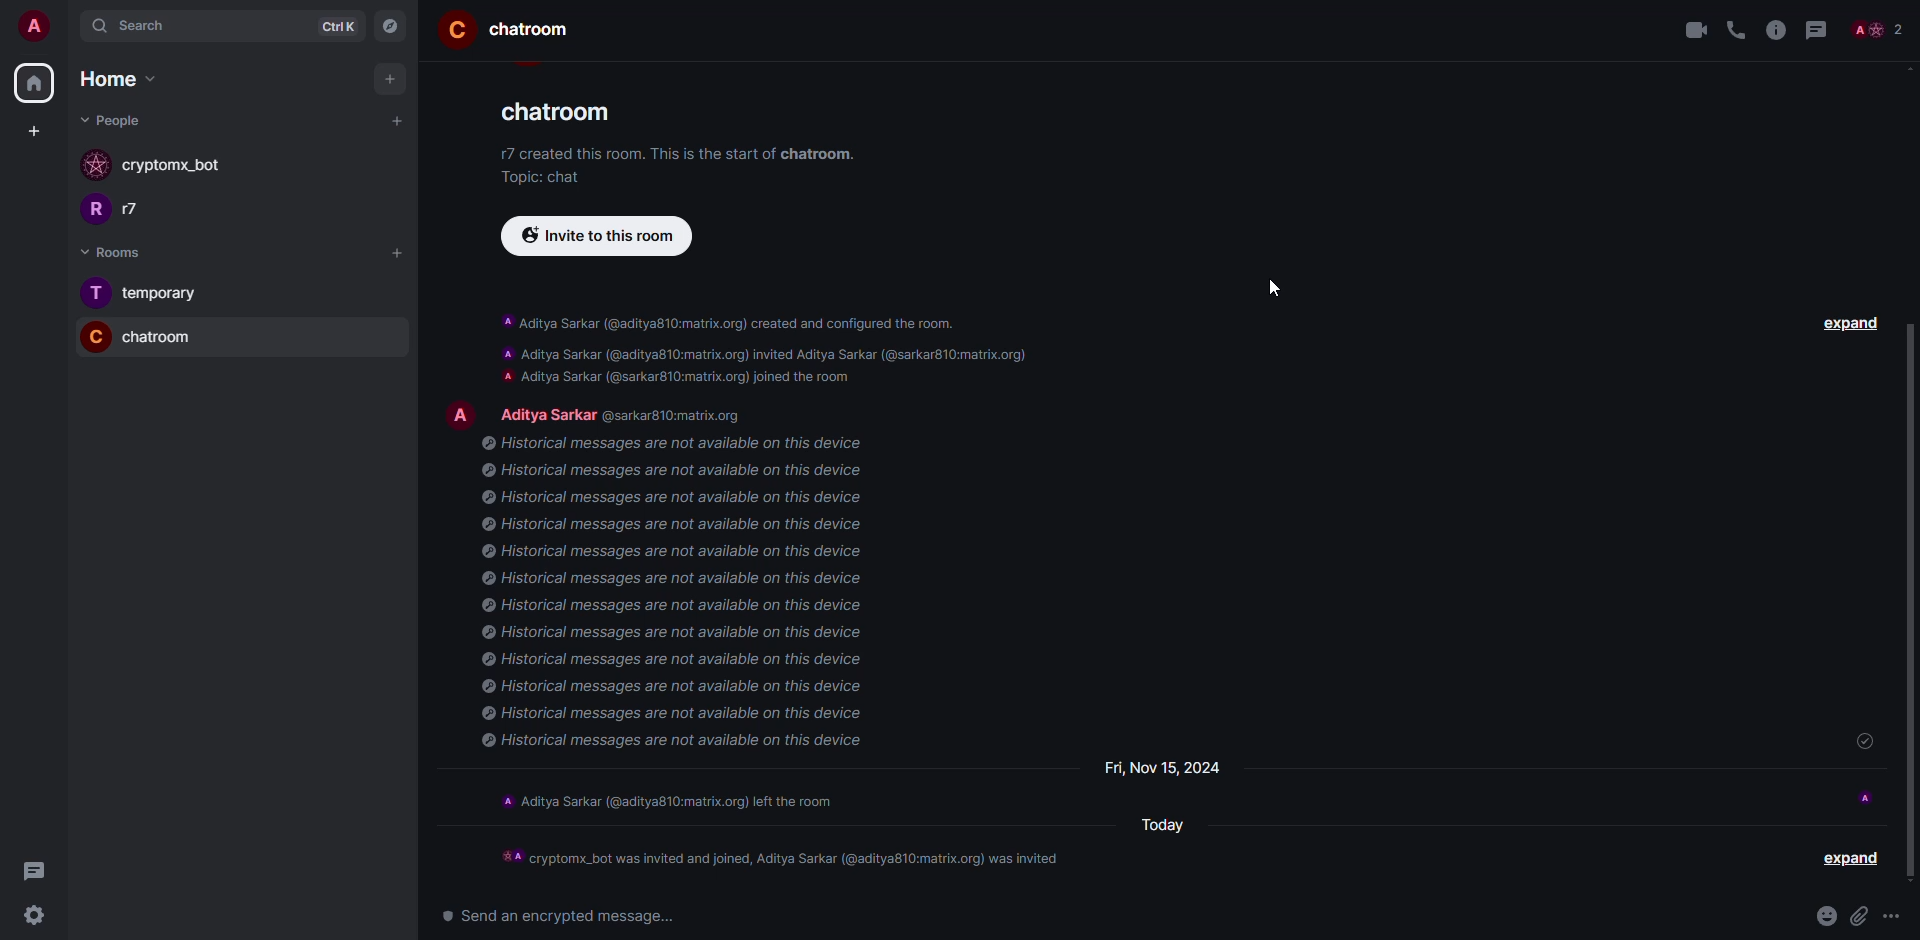 The height and width of the screenshot is (940, 1920). Describe the element at coordinates (456, 28) in the screenshot. I see `profile` at that location.